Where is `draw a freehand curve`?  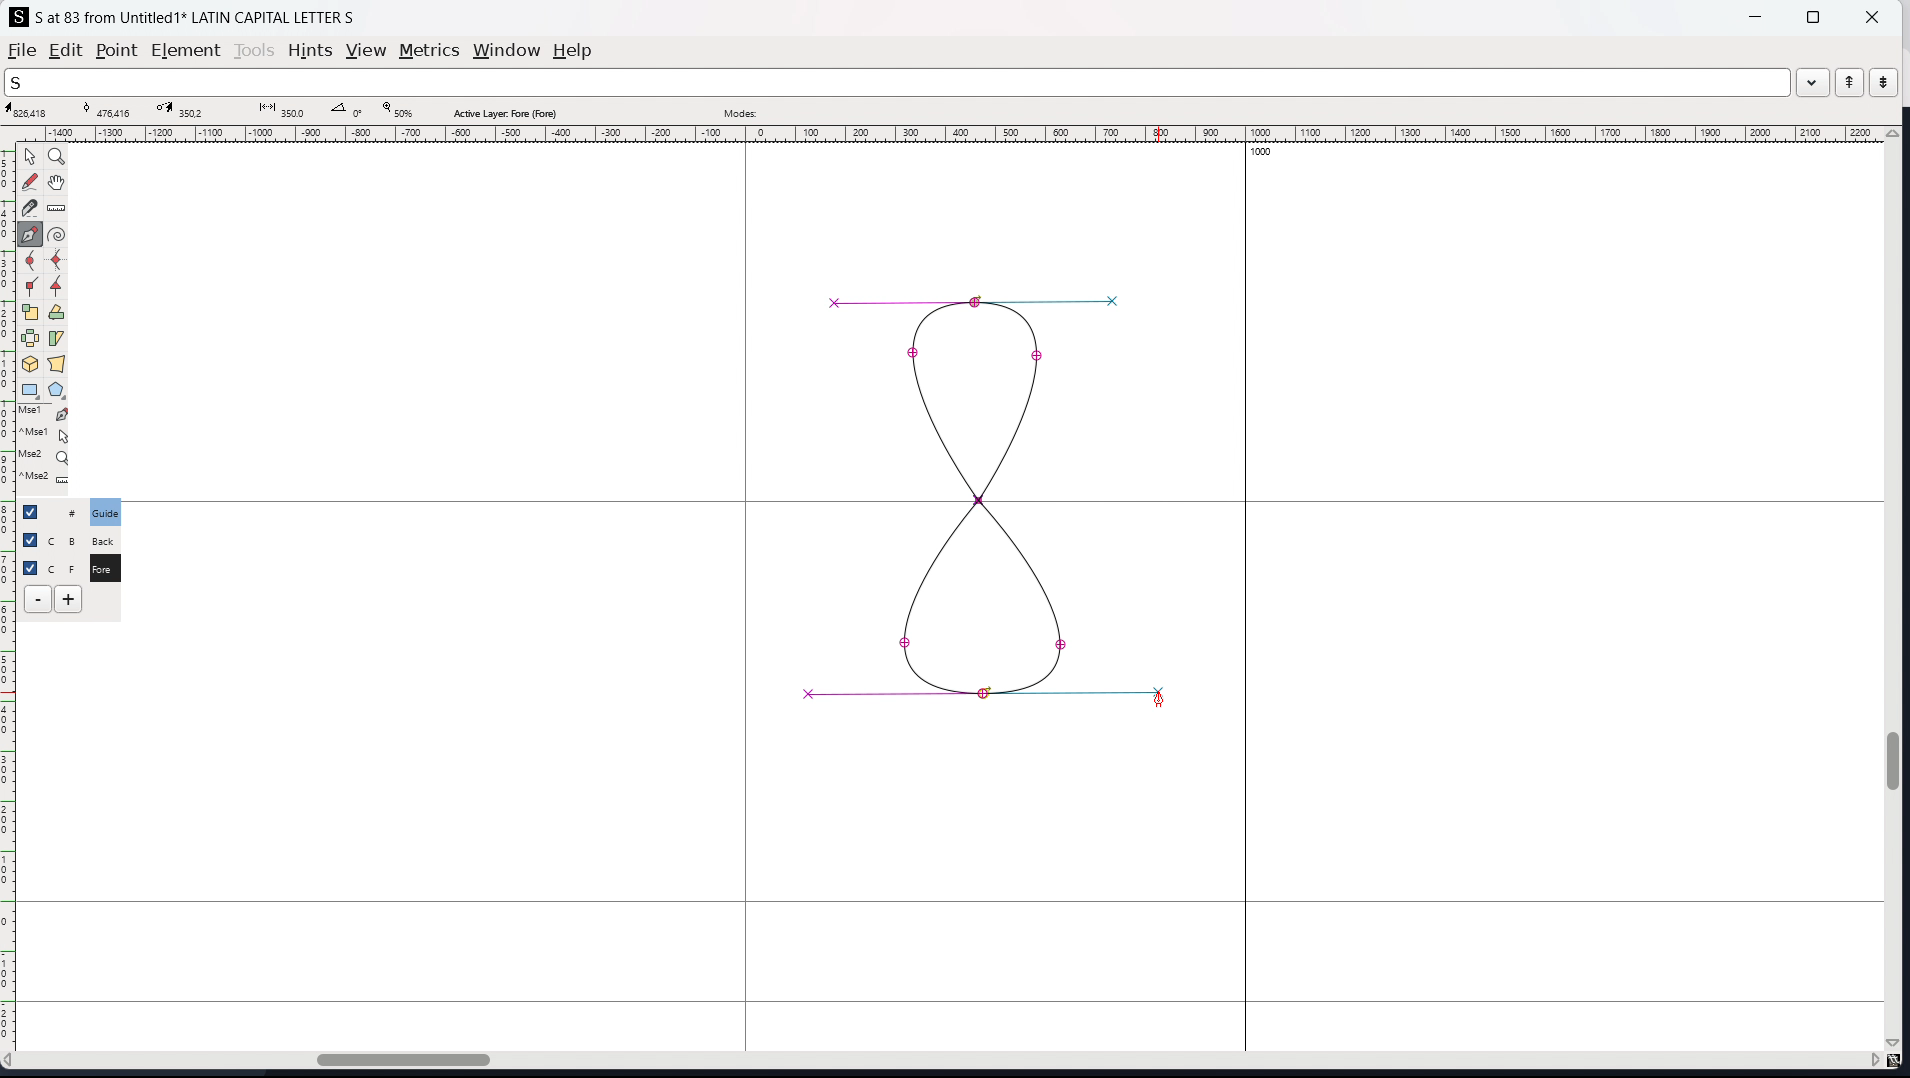
draw a freehand curve is located at coordinates (30, 182).